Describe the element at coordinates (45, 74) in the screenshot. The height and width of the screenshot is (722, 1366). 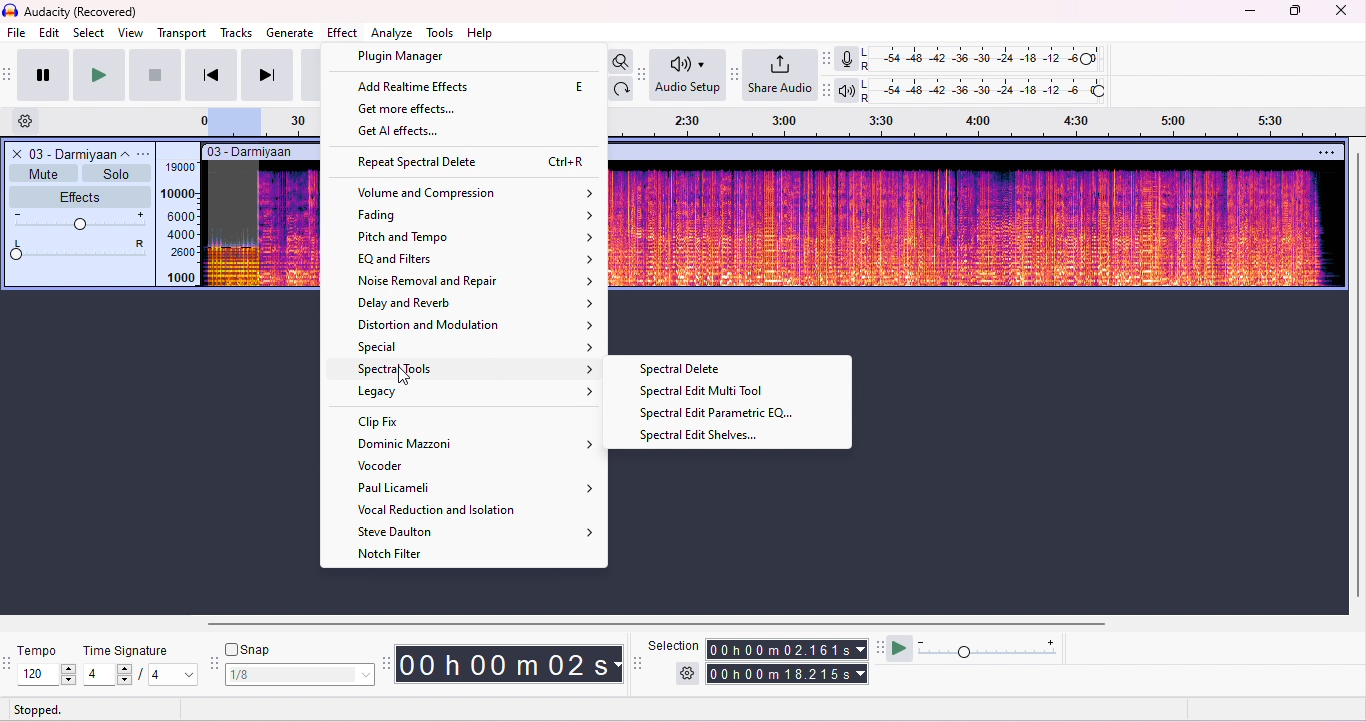
I see `pause` at that location.